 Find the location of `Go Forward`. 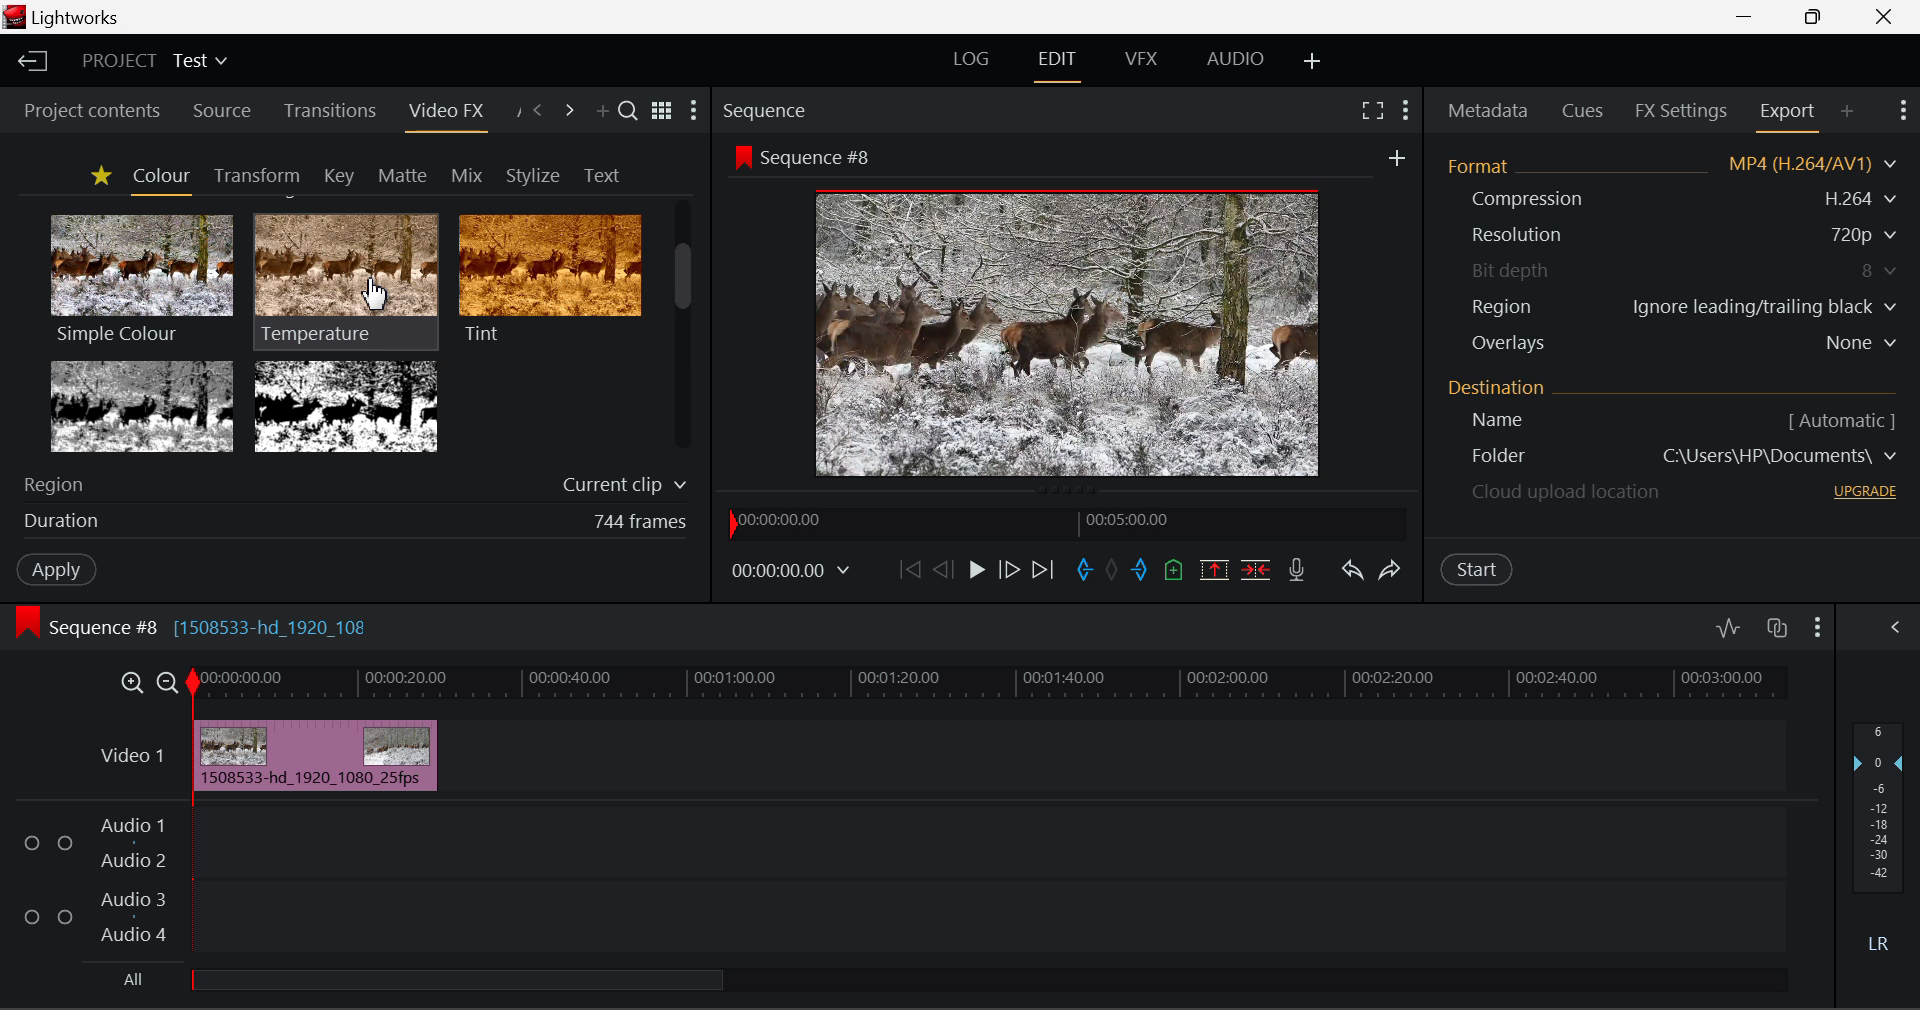

Go Forward is located at coordinates (1008, 571).